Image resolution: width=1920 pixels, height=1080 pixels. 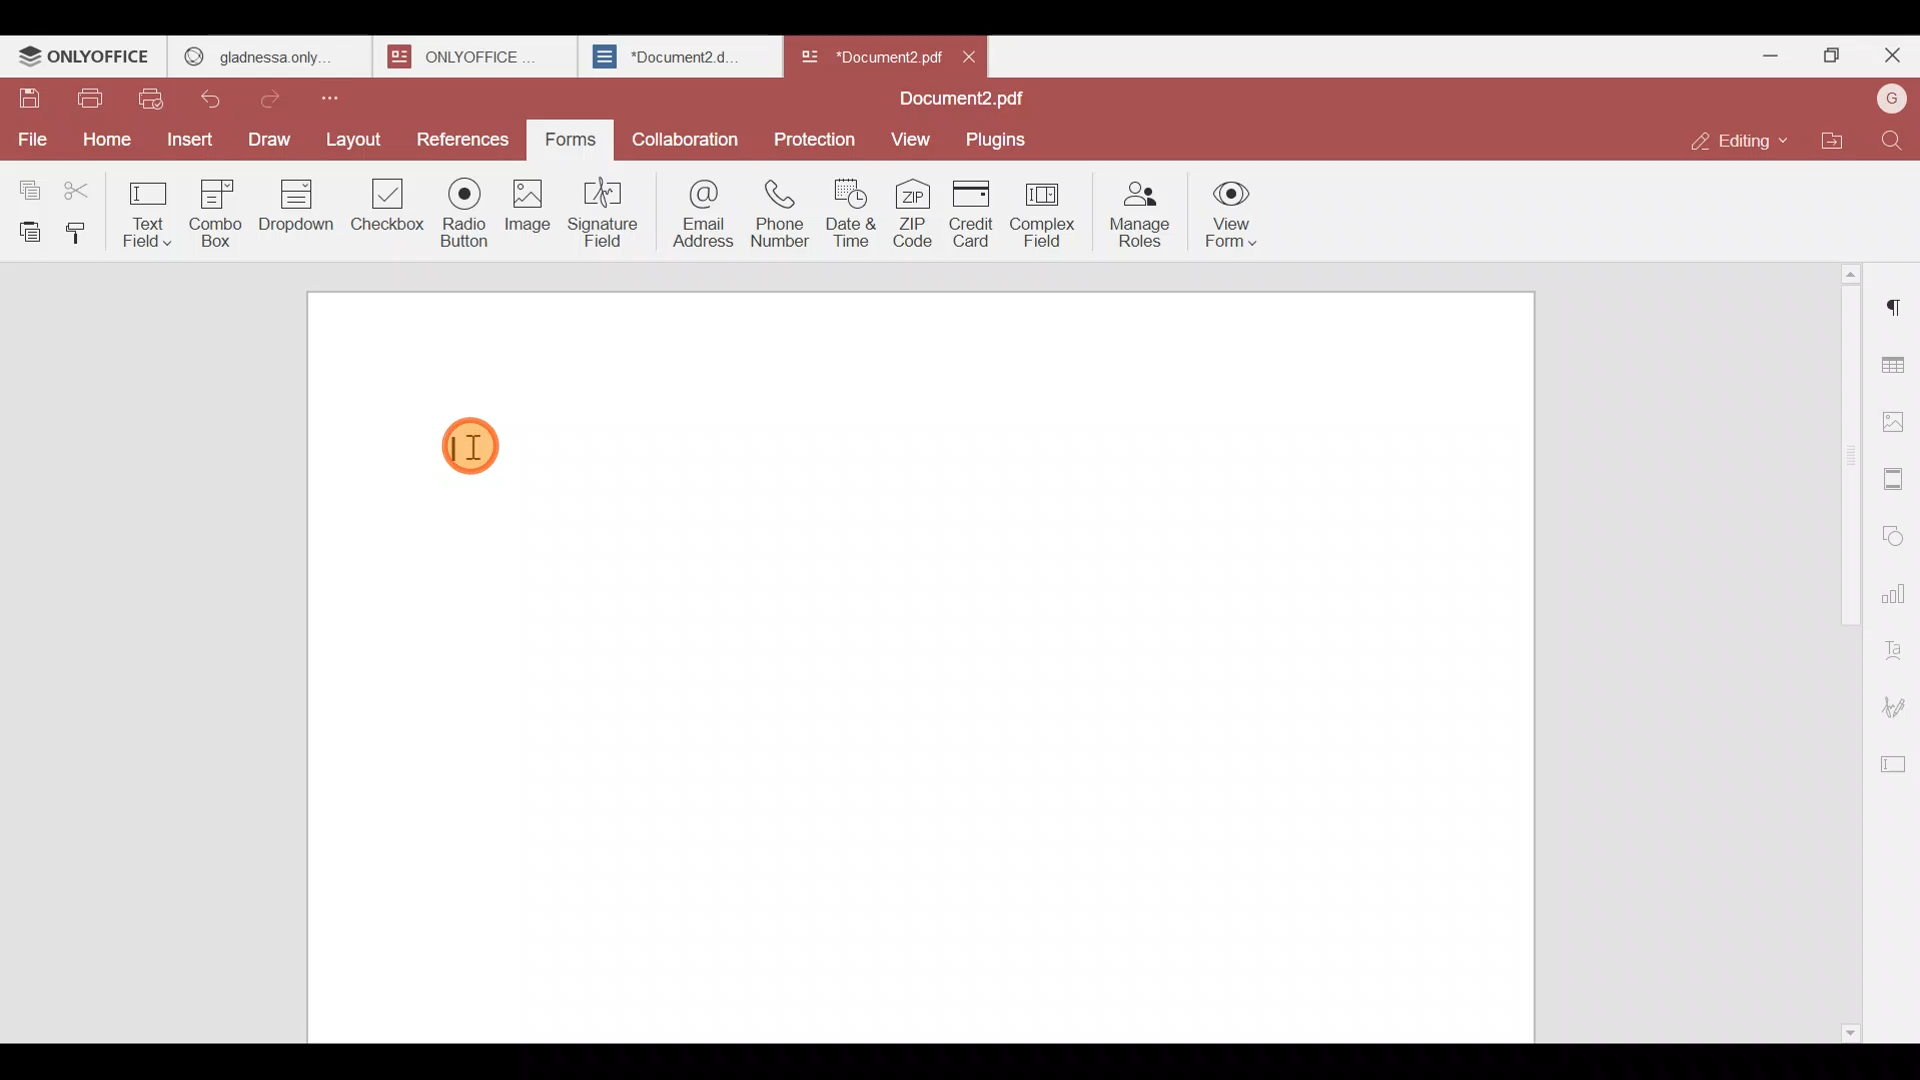 What do you see at coordinates (190, 144) in the screenshot?
I see `Insert` at bounding box center [190, 144].